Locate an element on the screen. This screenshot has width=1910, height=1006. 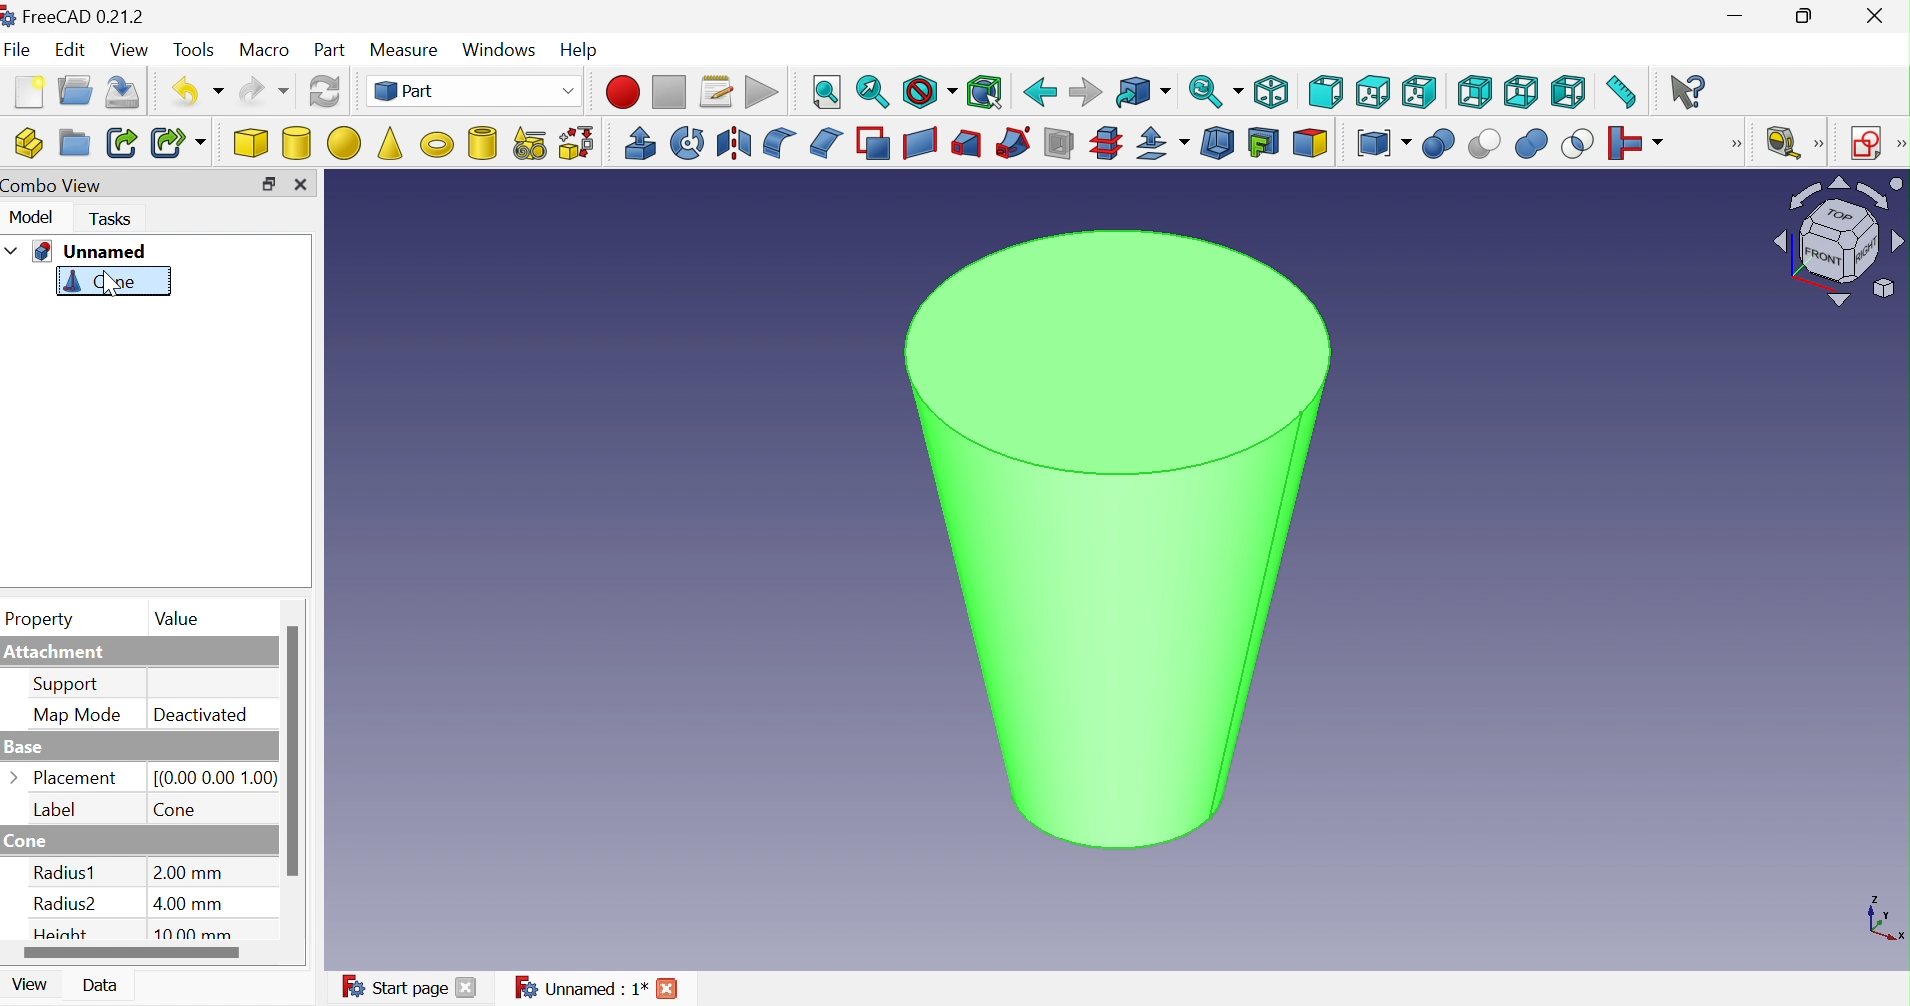
Open is located at coordinates (75, 91).